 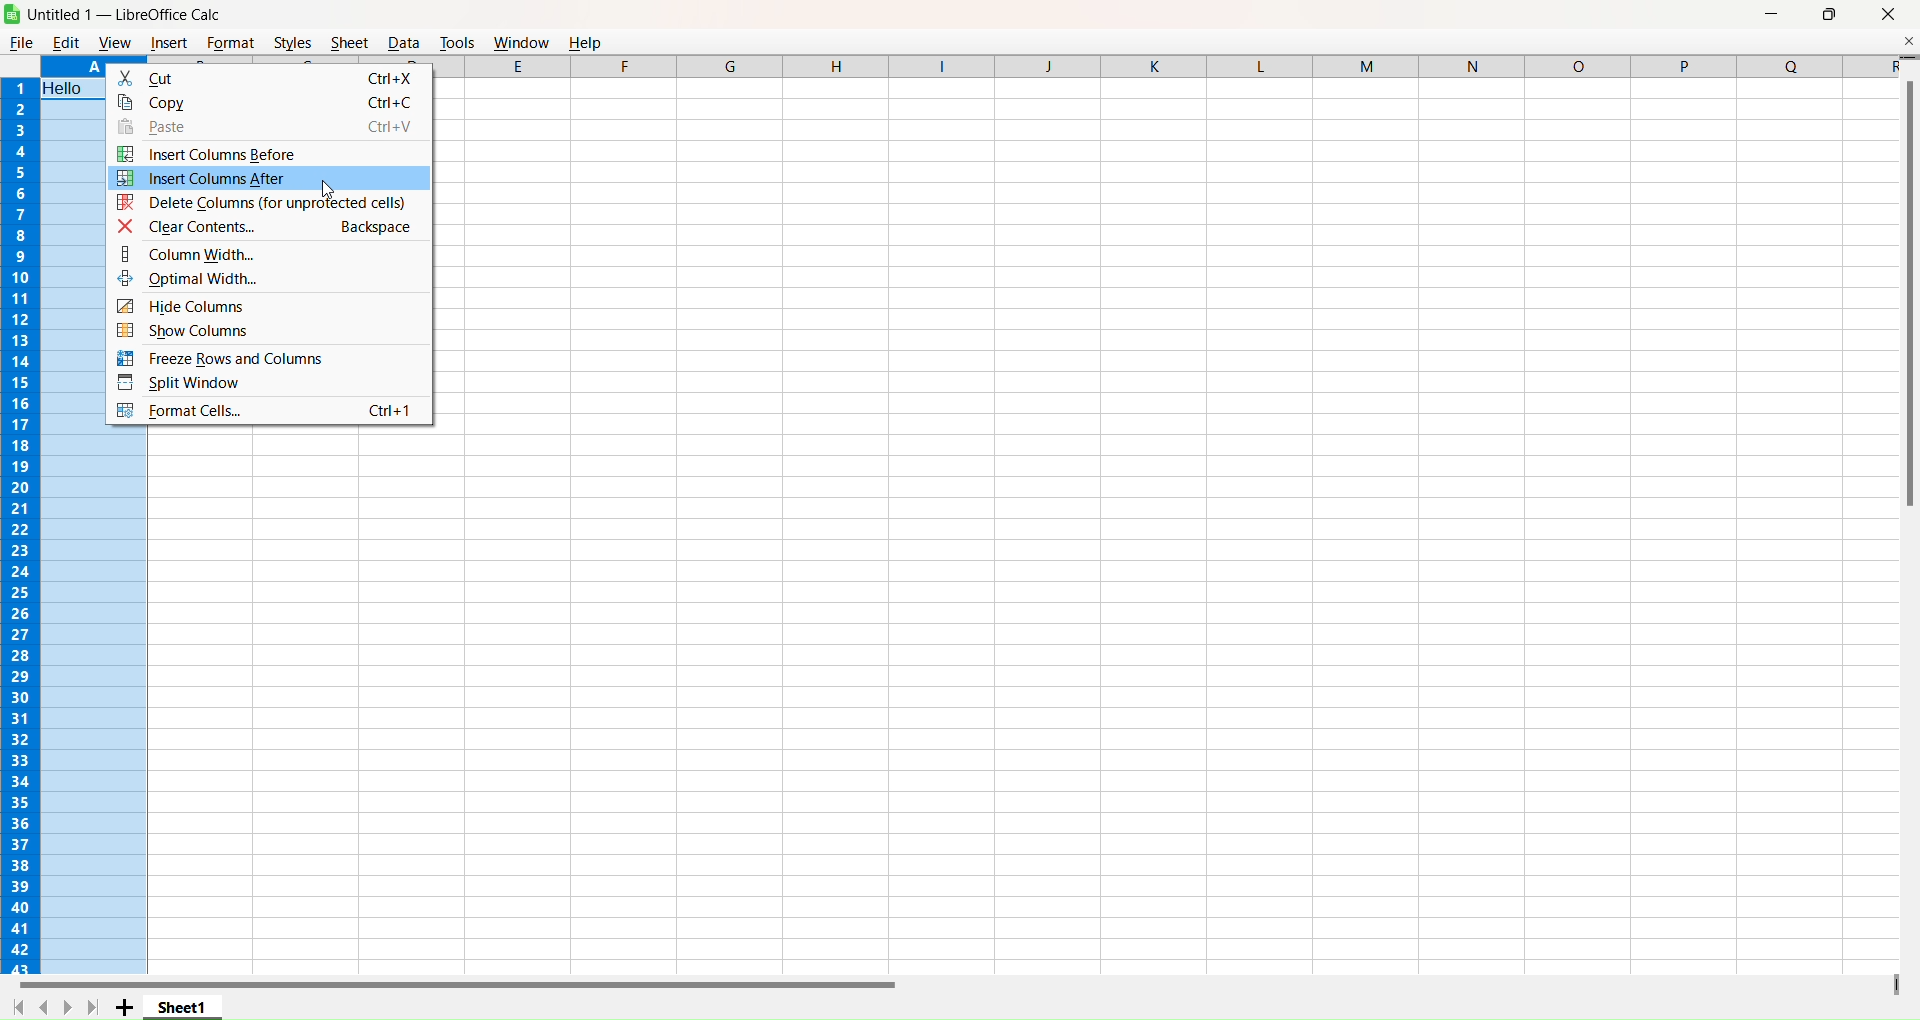 I want to click on Duplicate Sheet Area, so click(x=1894, y=983).